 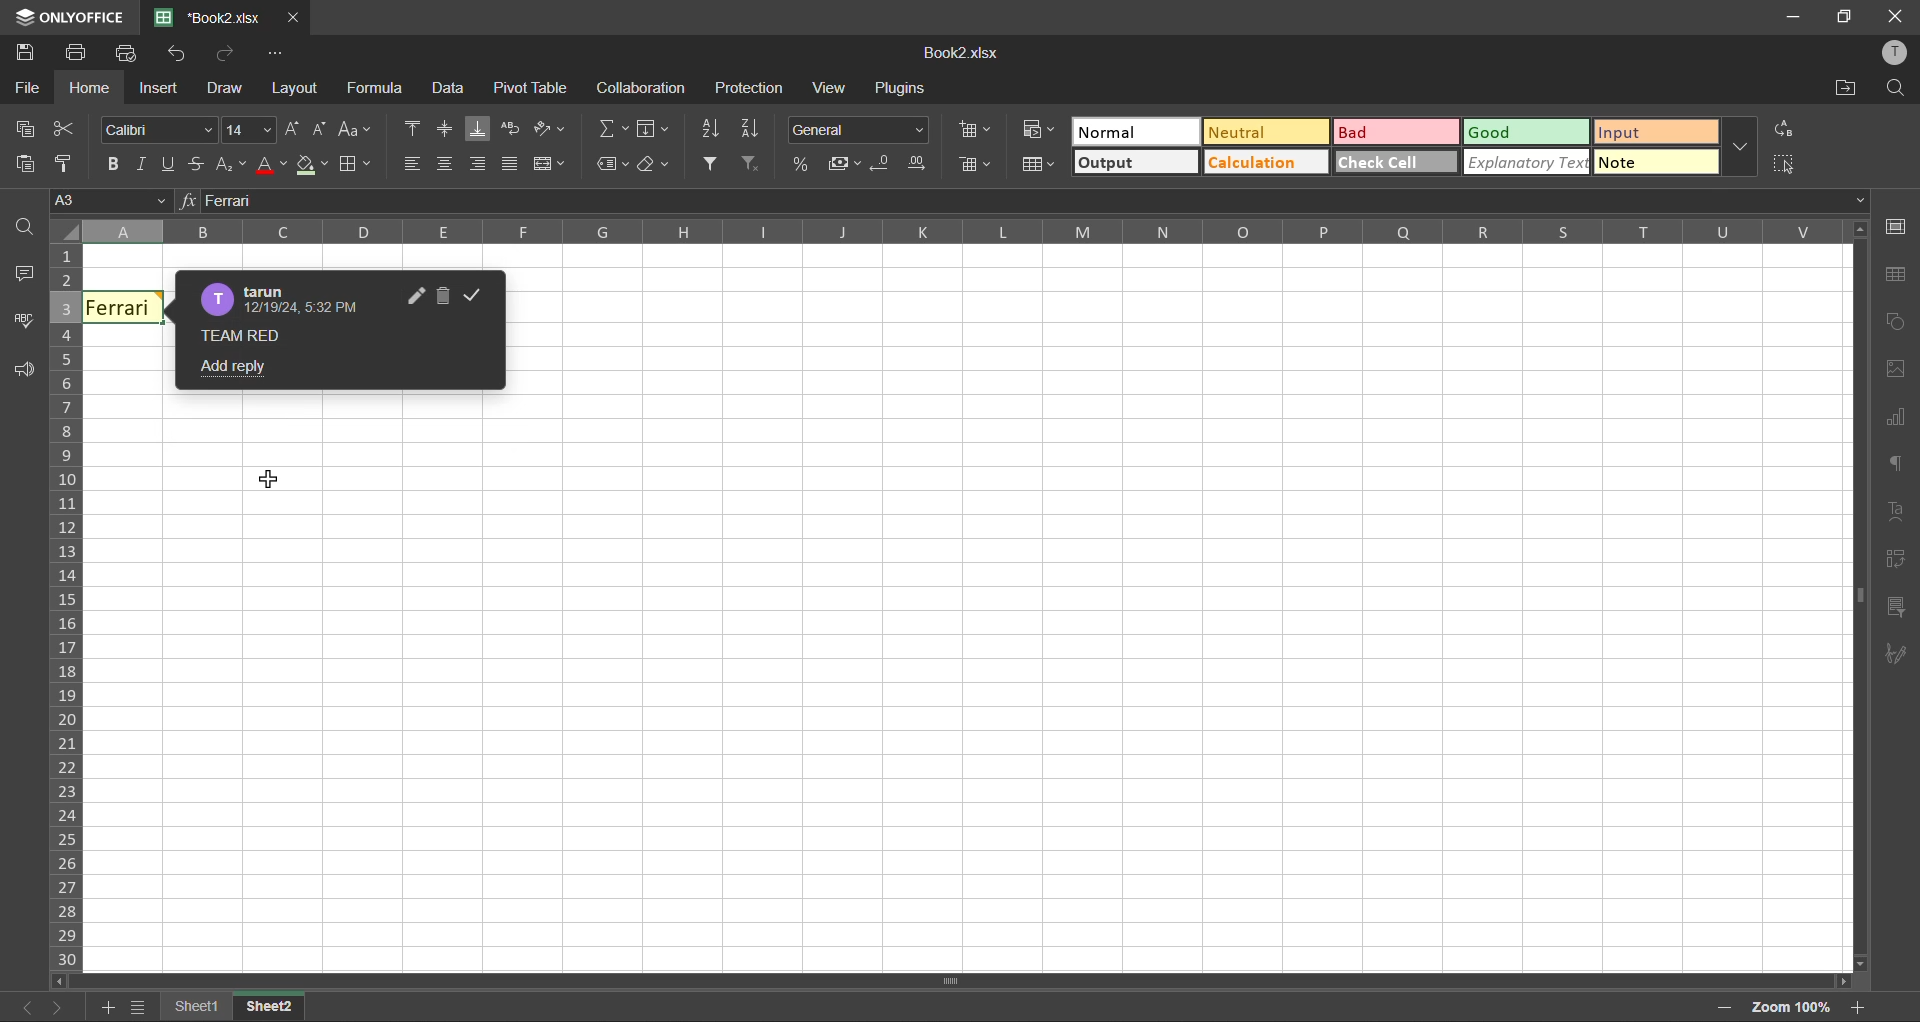 I want to click on sort ascending, so click(x=711, y=129).